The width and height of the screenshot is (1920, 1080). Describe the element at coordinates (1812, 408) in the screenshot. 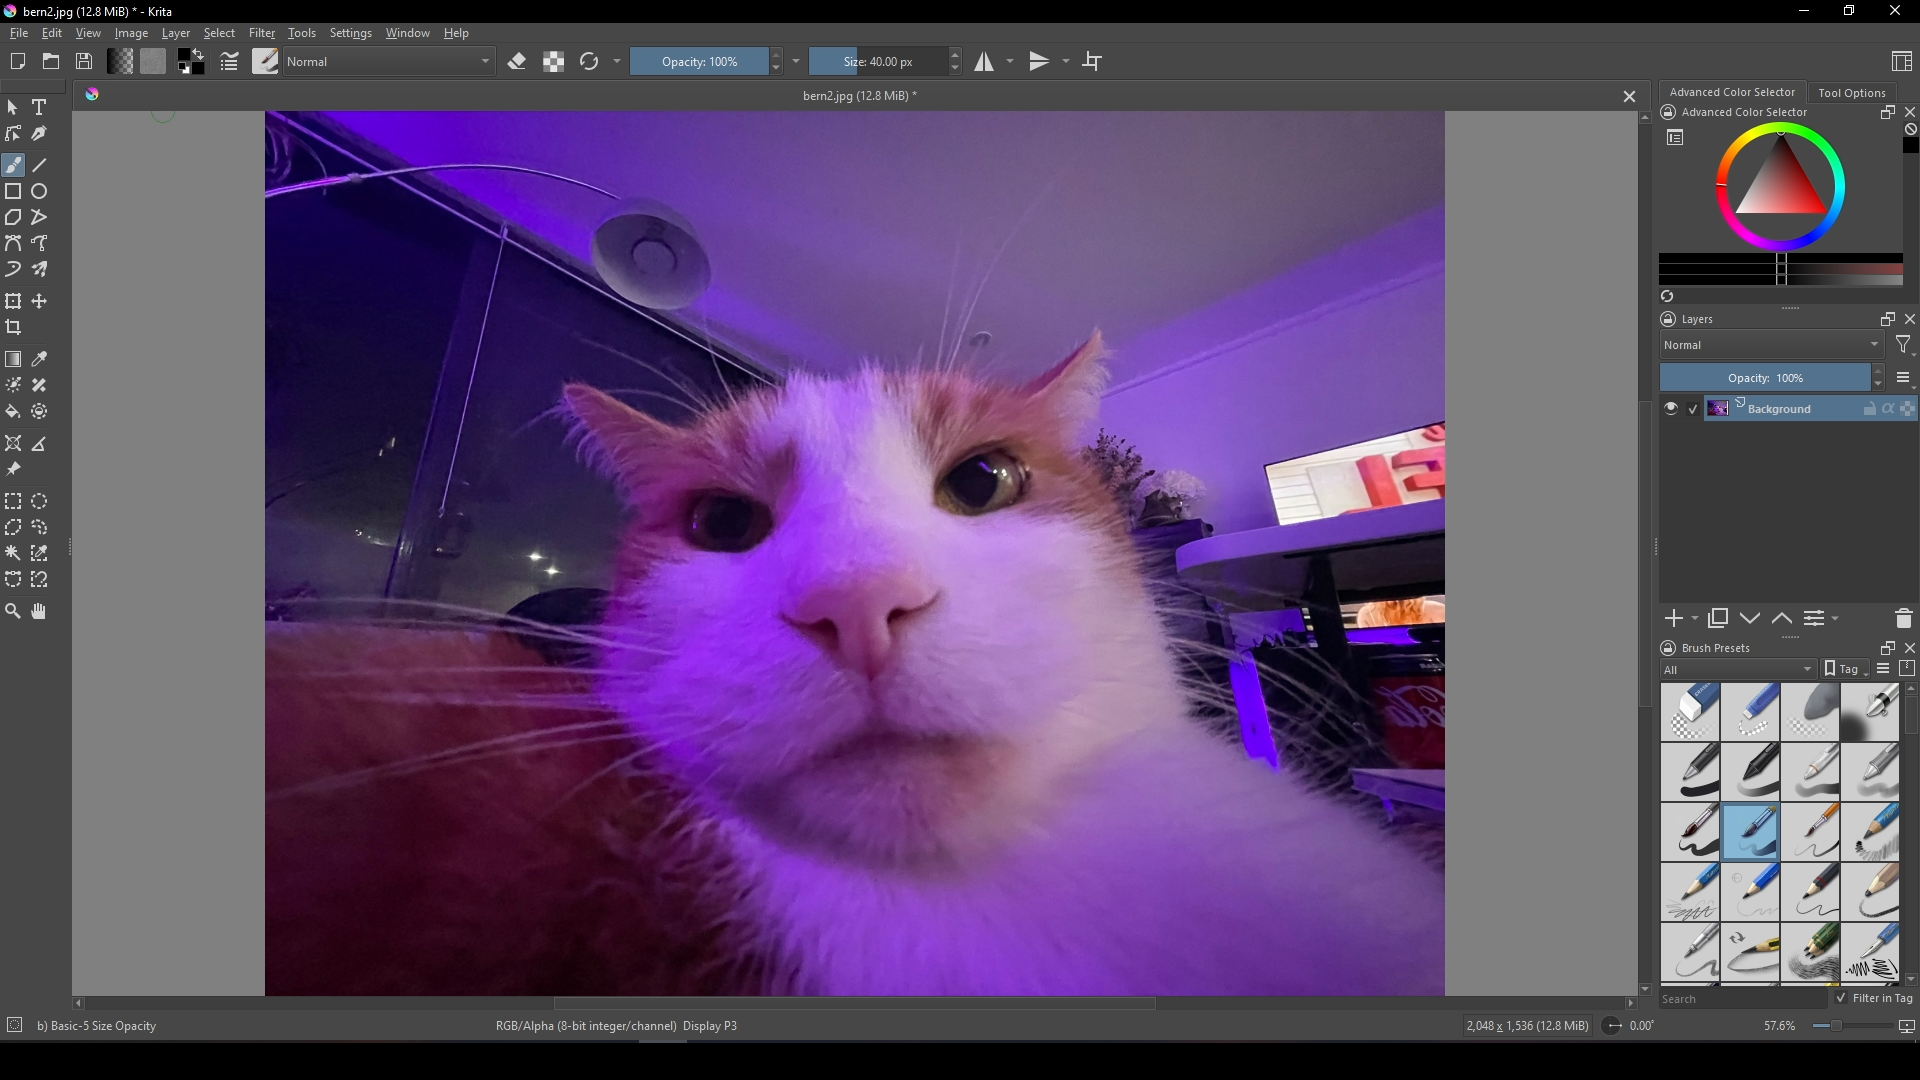

I see `Layer 1` at that location.